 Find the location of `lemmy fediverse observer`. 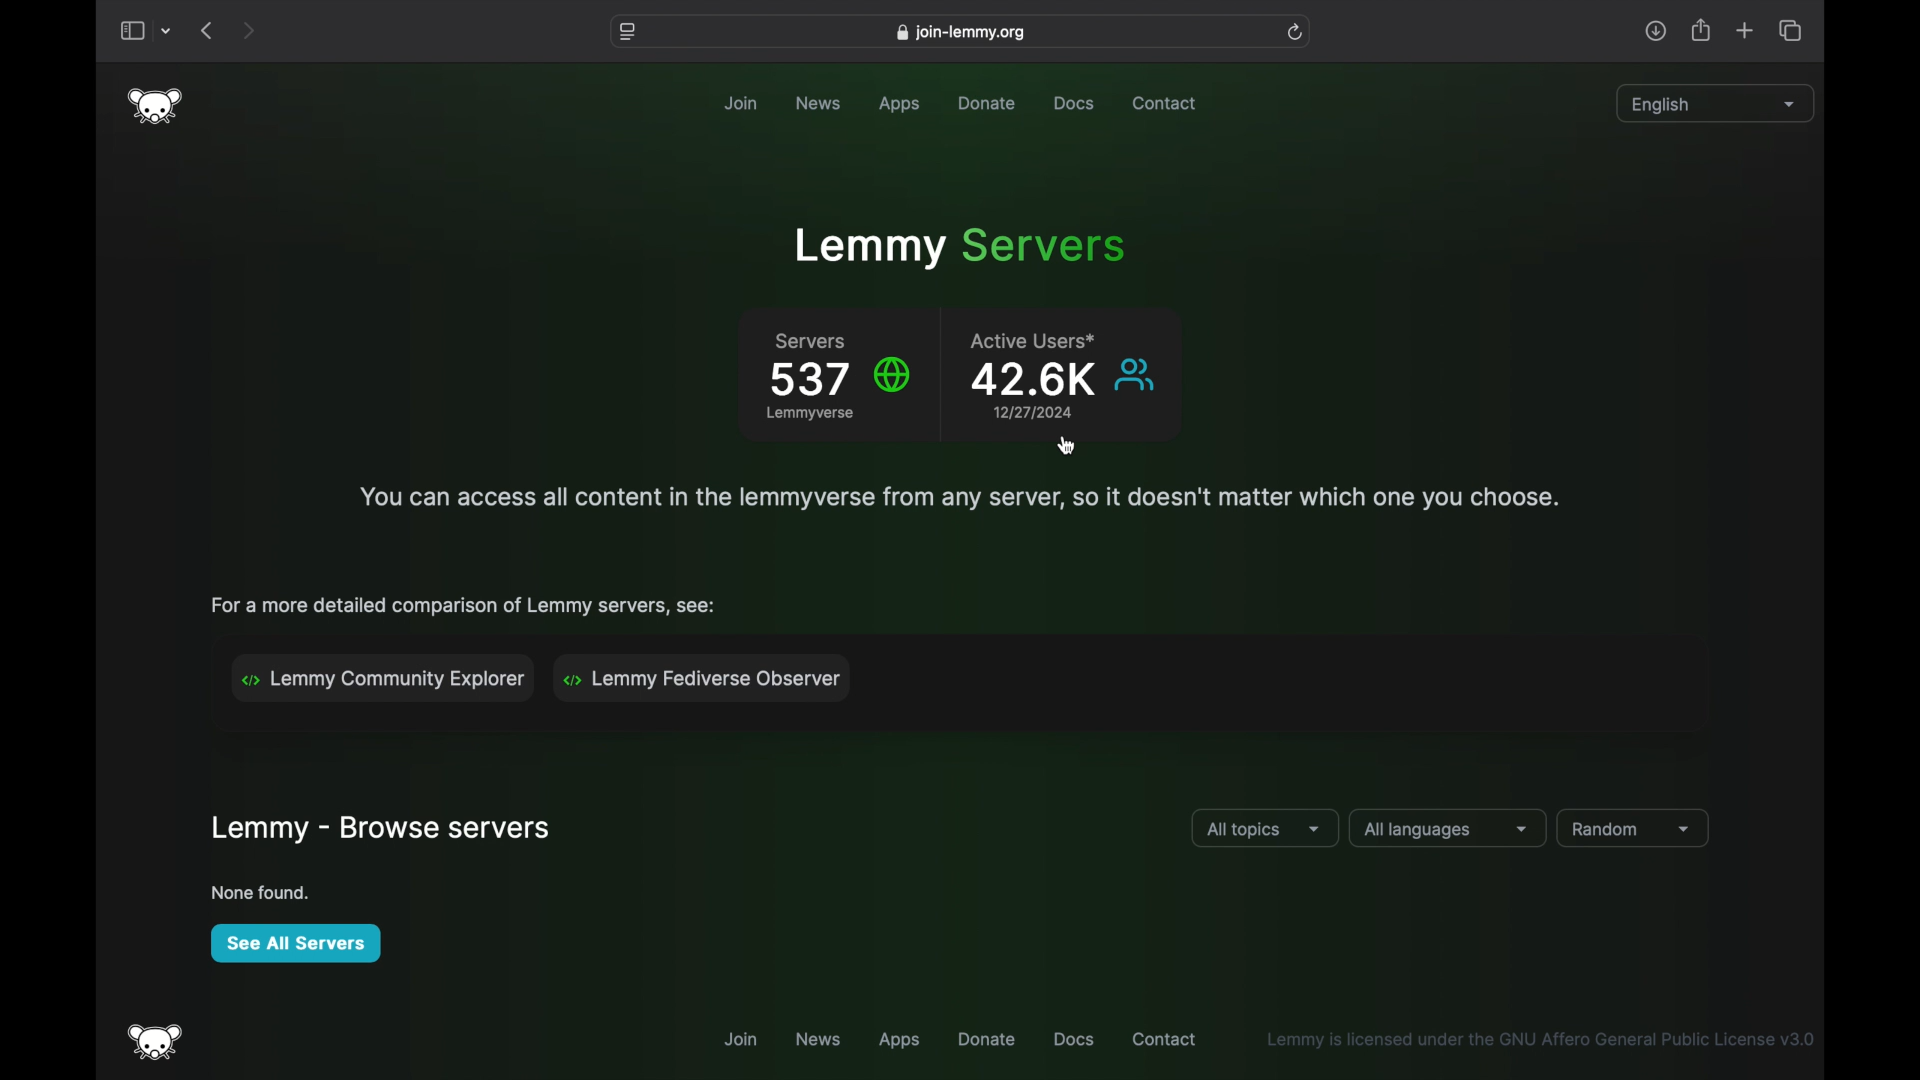

lemmy fediverse observer is located at coordinates (707, 678).